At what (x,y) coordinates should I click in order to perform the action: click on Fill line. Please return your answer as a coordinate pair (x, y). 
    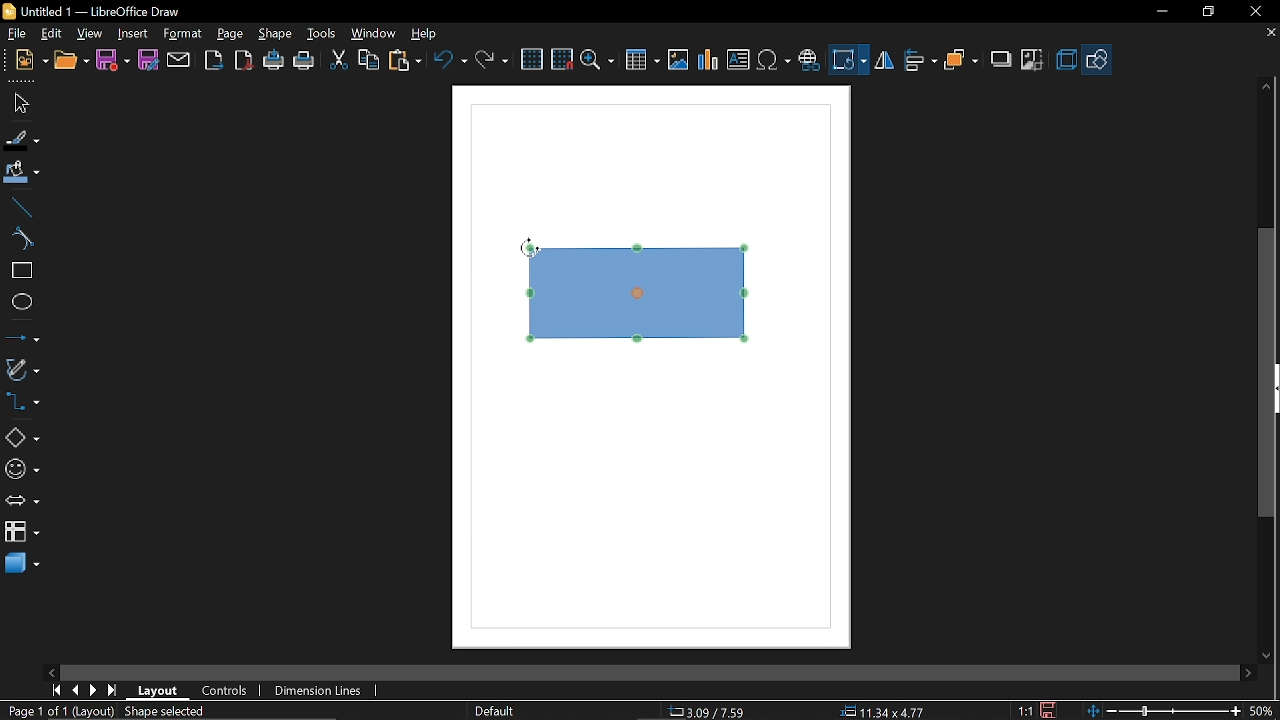
    Looking at the image, I should click on (21, 140).